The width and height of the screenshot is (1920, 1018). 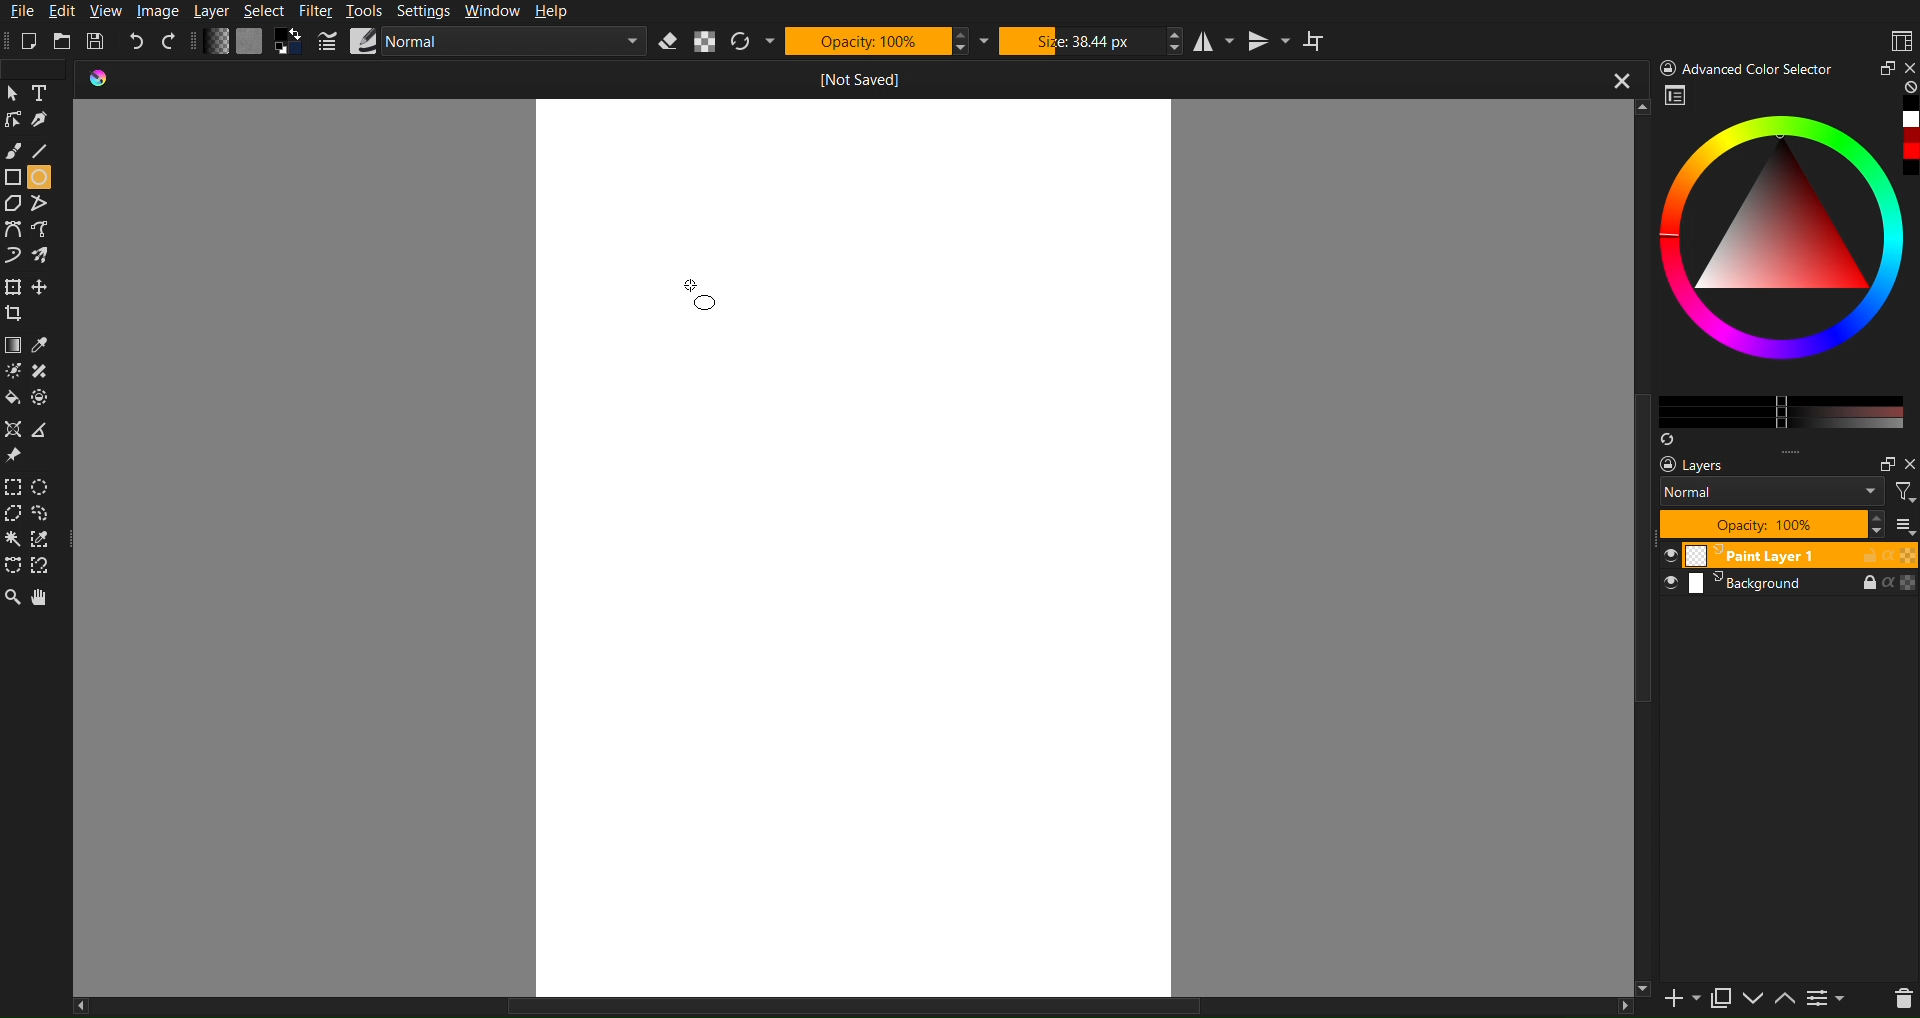 What do you see at coordinates (12, 374) in the screenshot?
I see `Brightness tool` at bounding box center [12, 374].